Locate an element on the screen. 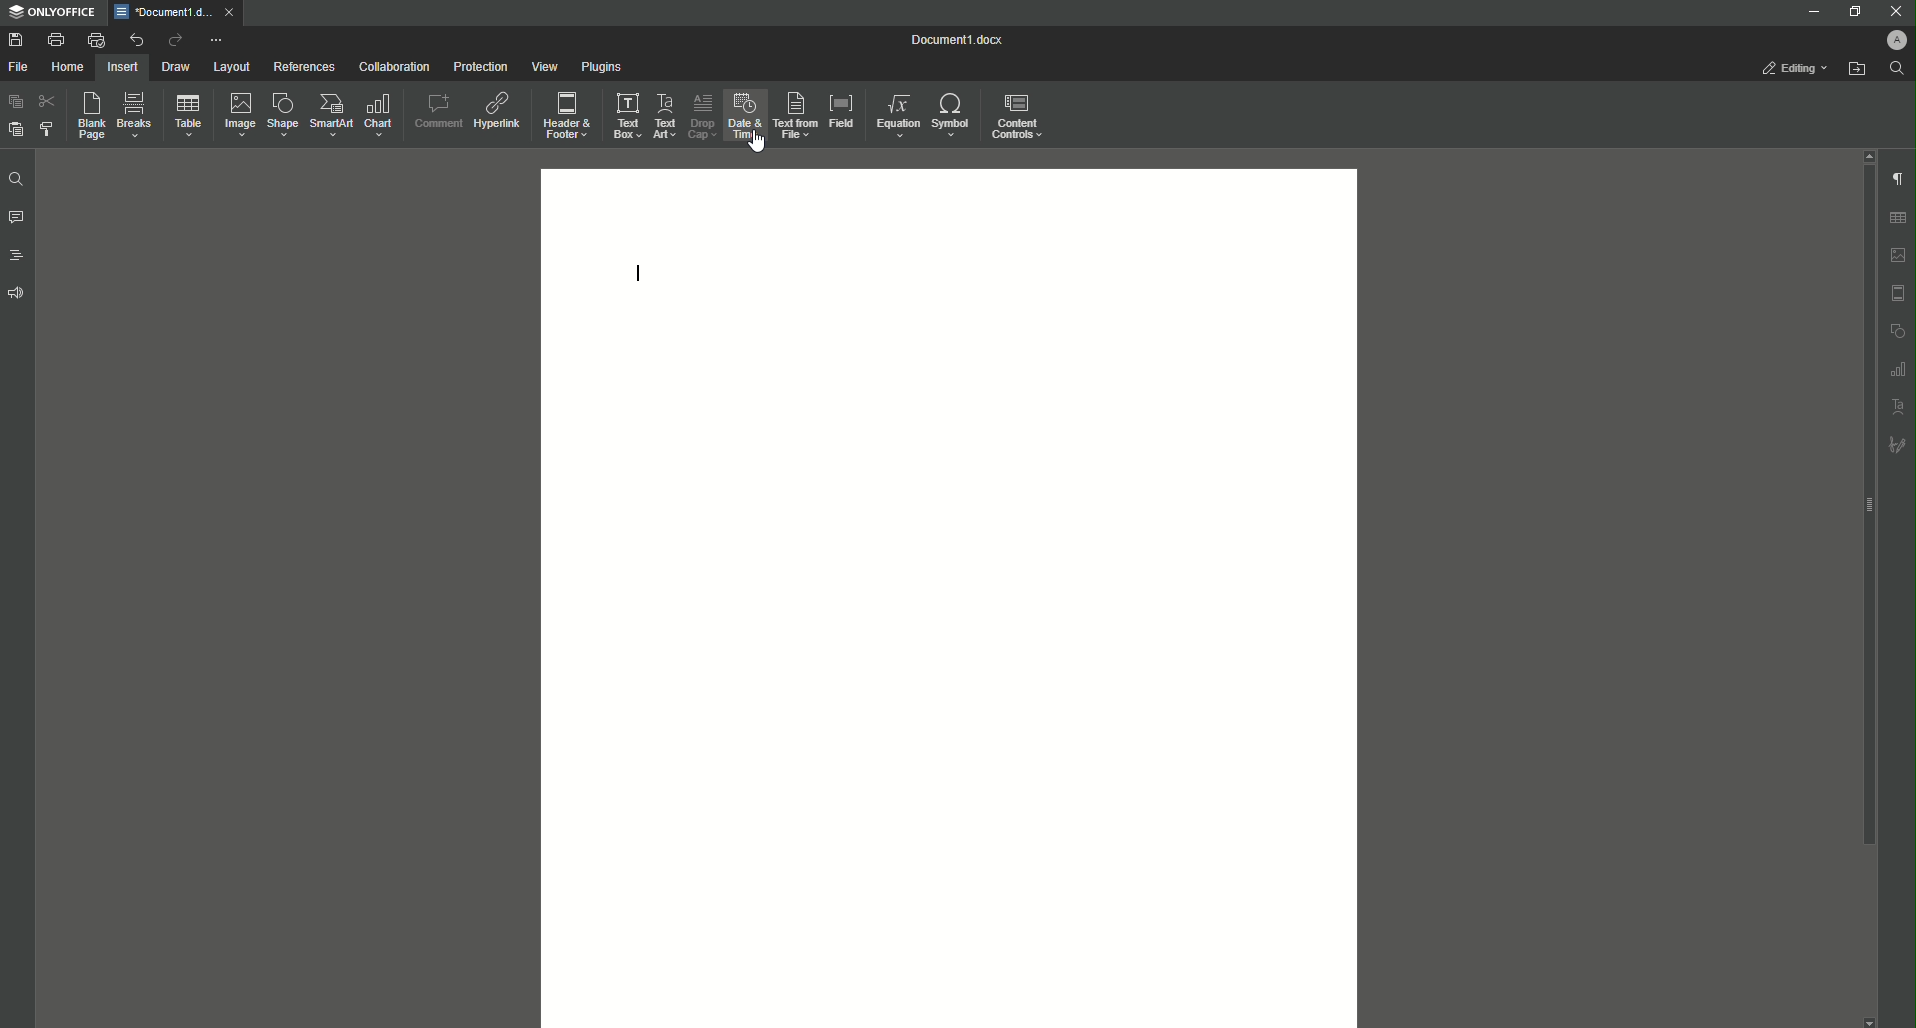 The height and width of the screenshot is (1028, 1916). Table is located at coordinates (184, 115).